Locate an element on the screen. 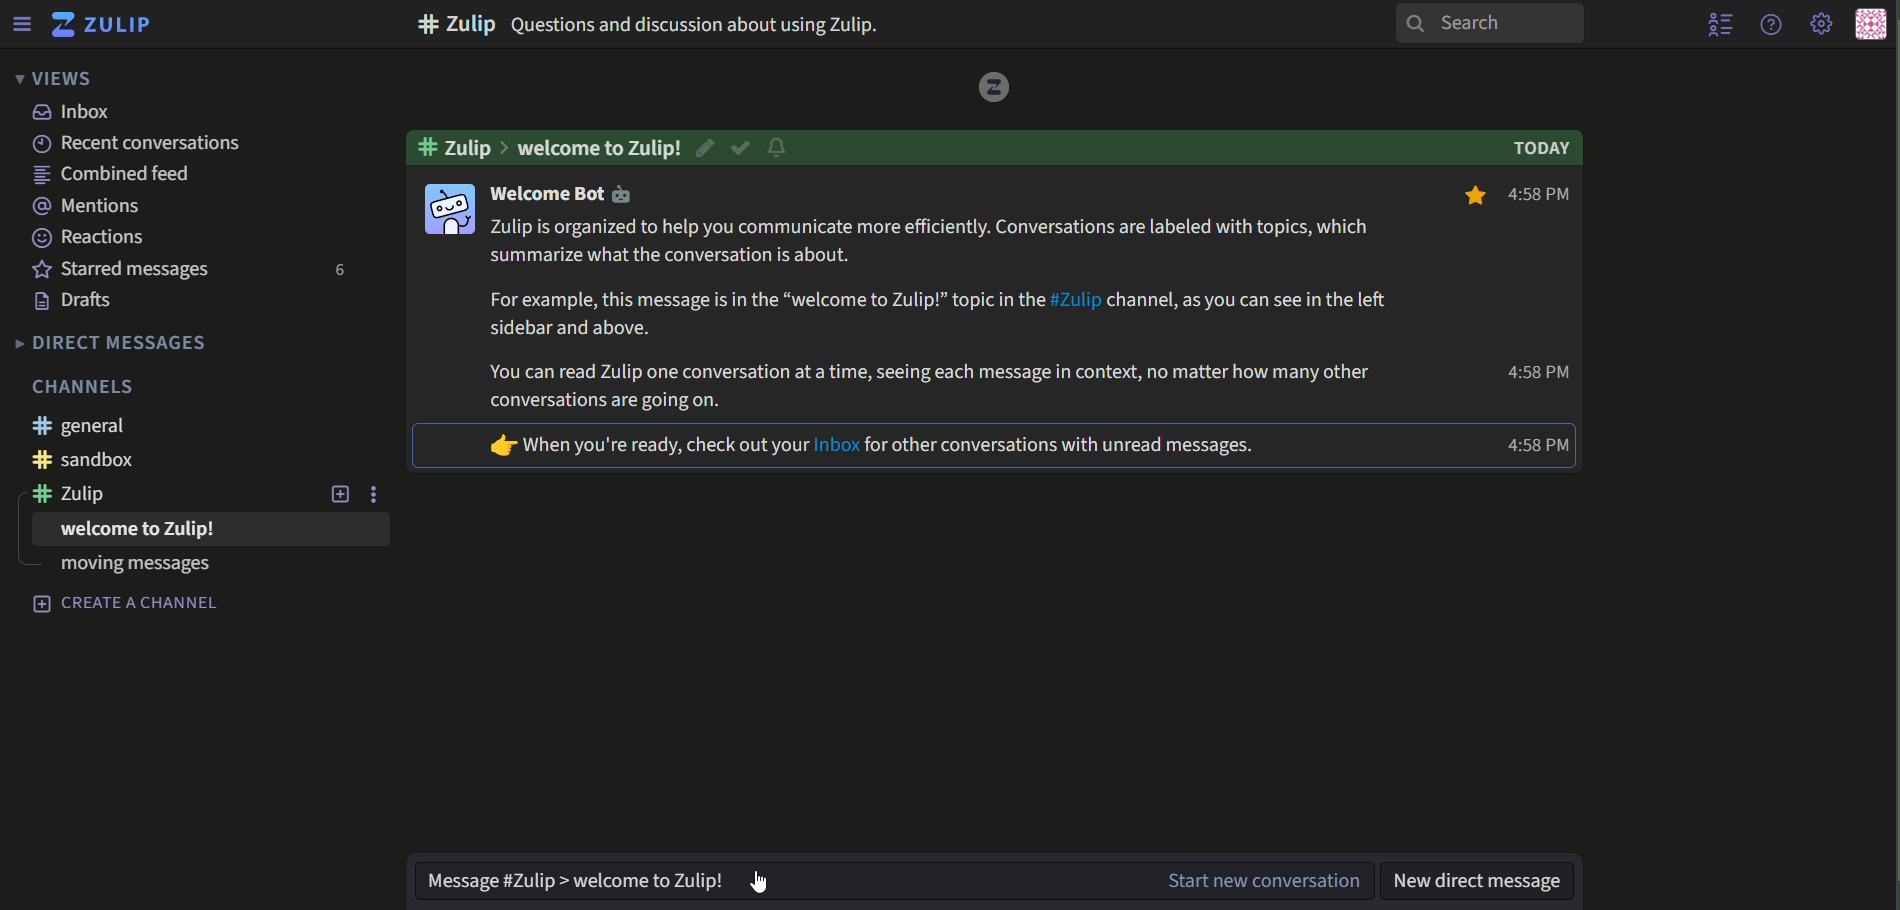  notification is located at coordinates (777, 150).